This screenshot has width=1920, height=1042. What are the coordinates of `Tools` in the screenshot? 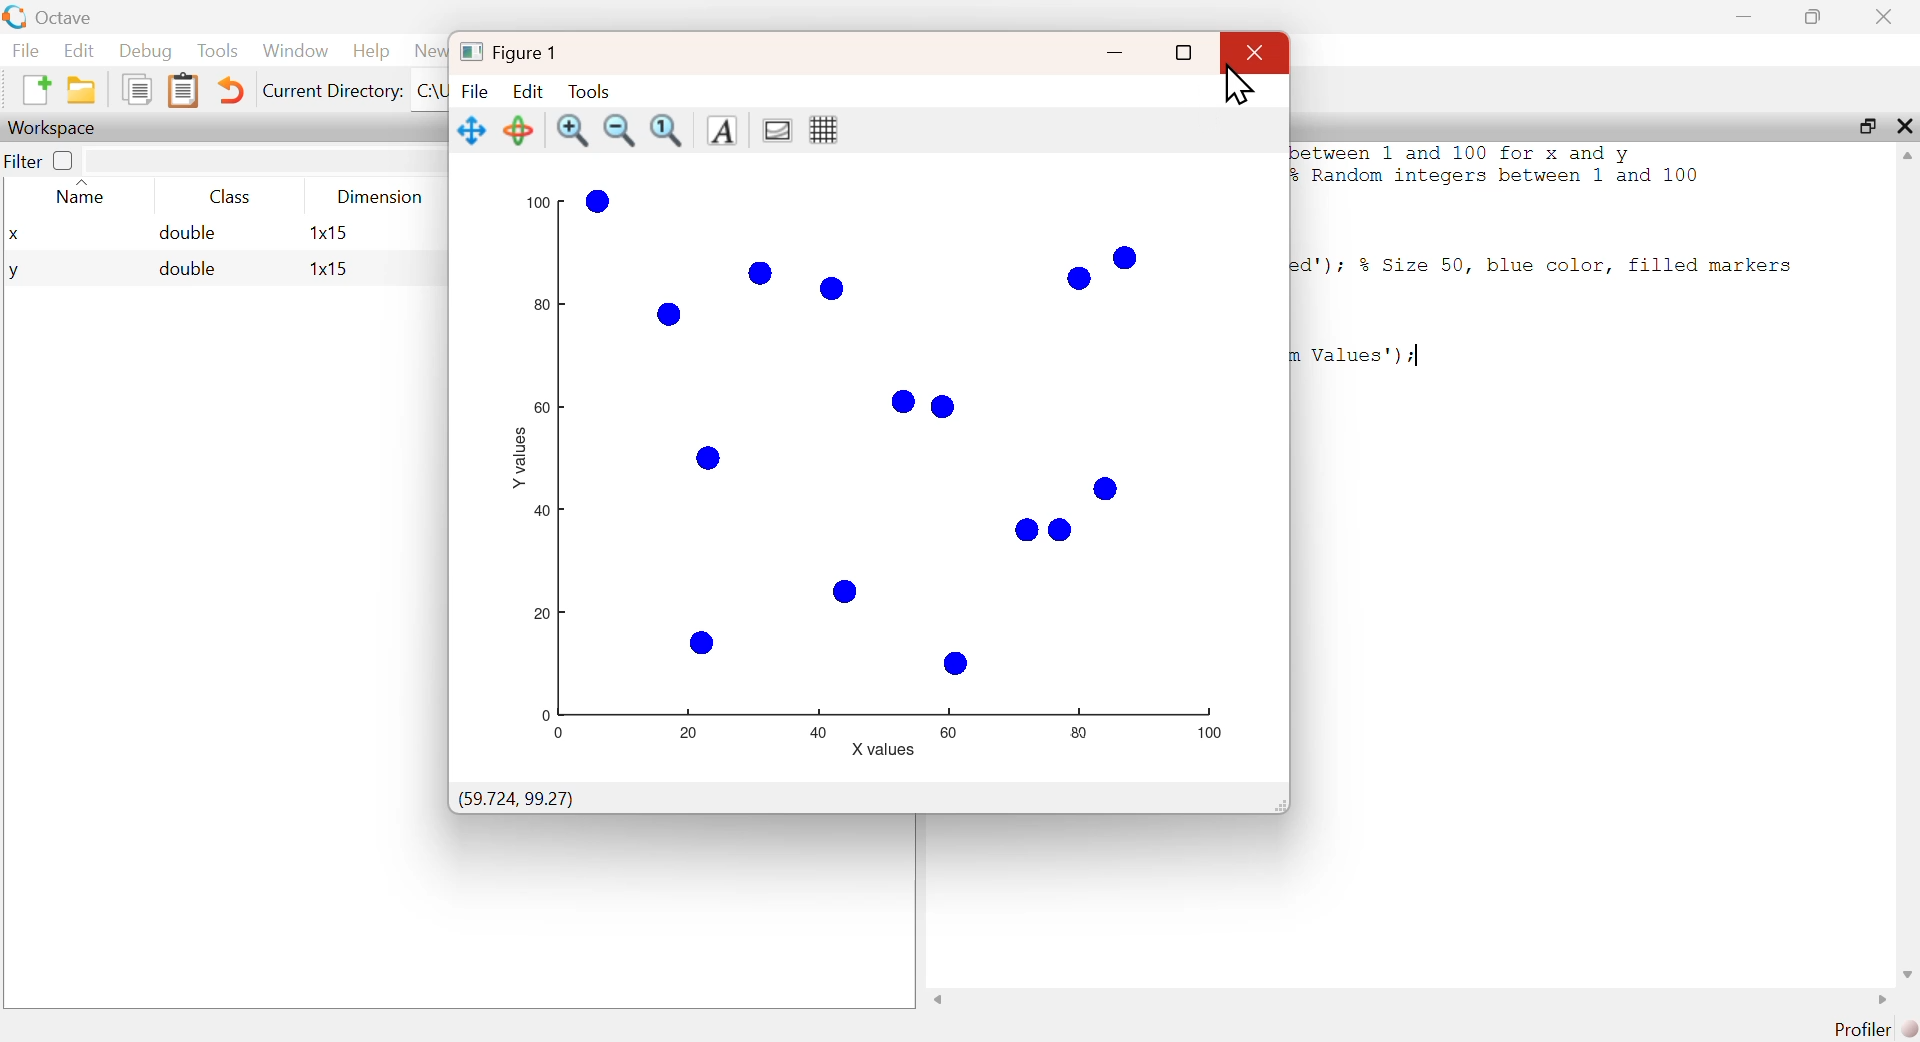 It's located at (591, 90).